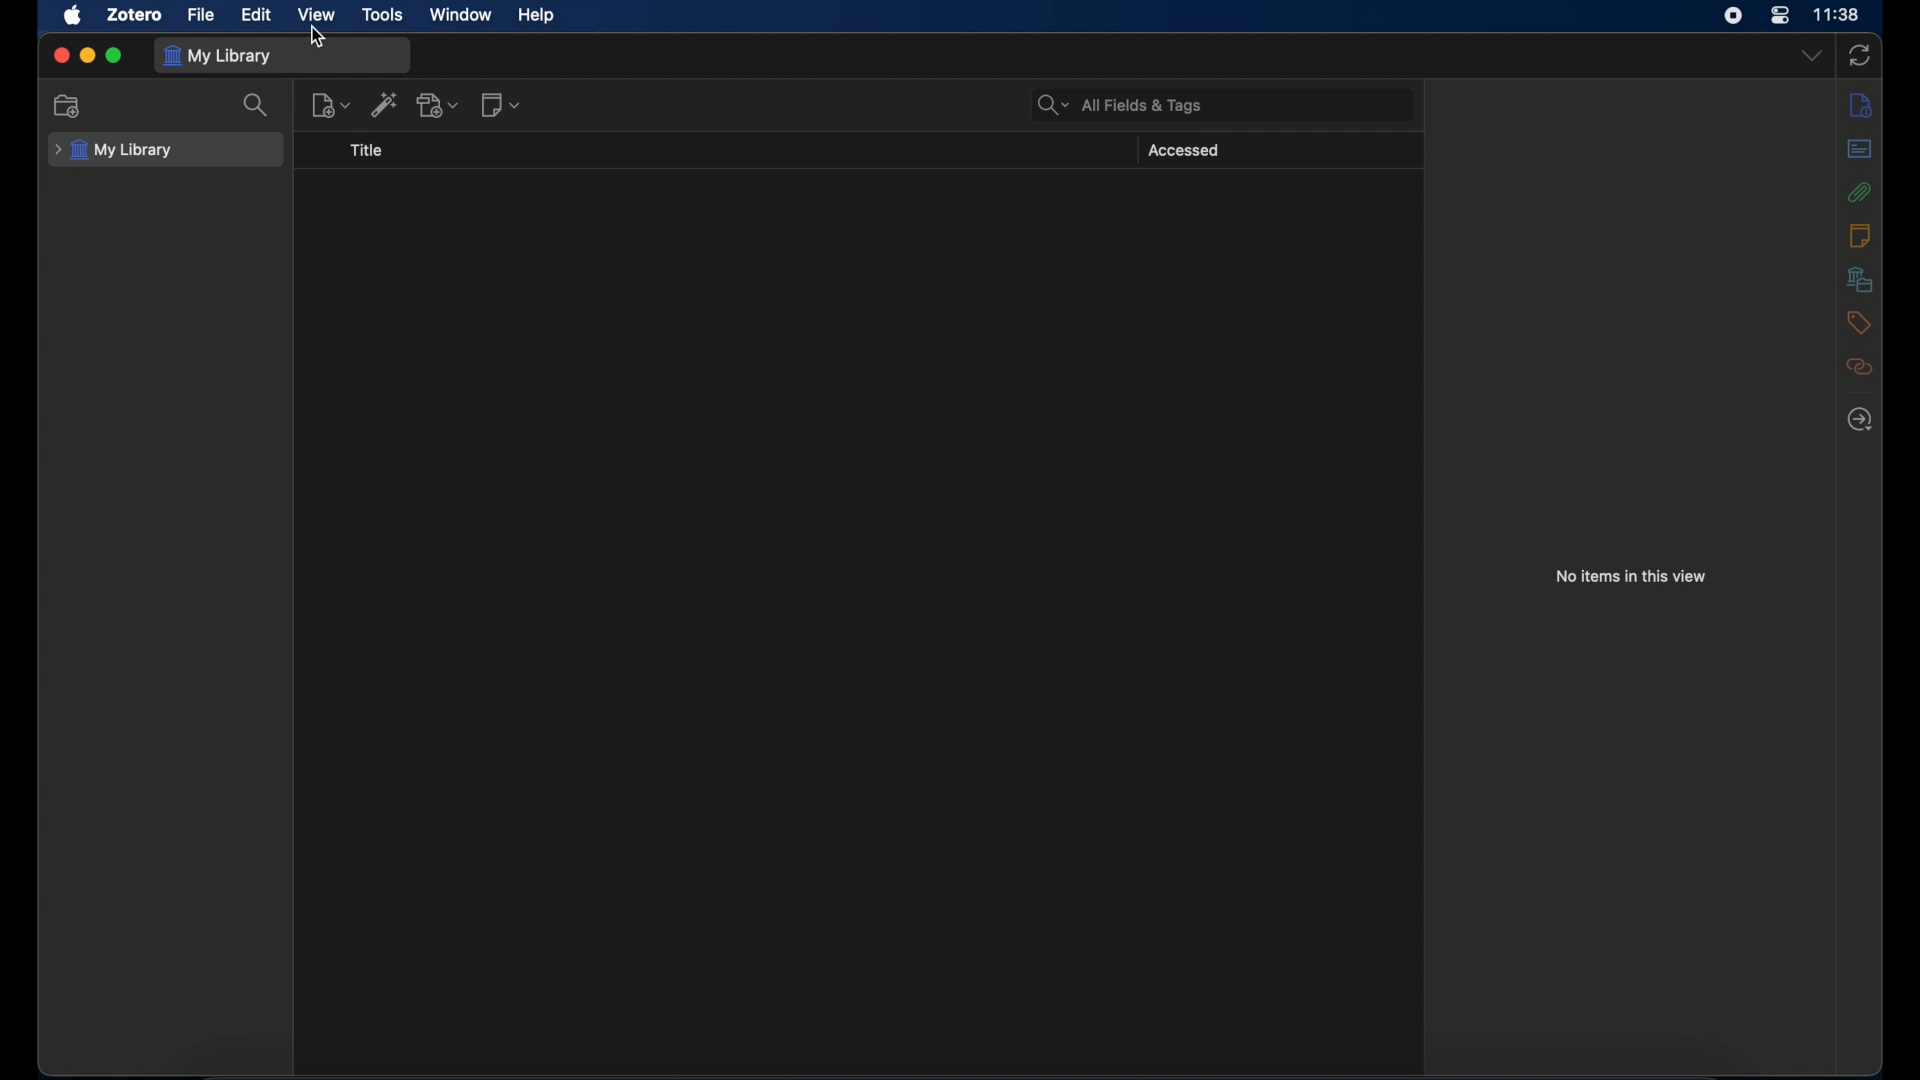 Image resolution: width=1920 pixels, height=1080 pixels. I want to click on minimize, so click(88, 56).